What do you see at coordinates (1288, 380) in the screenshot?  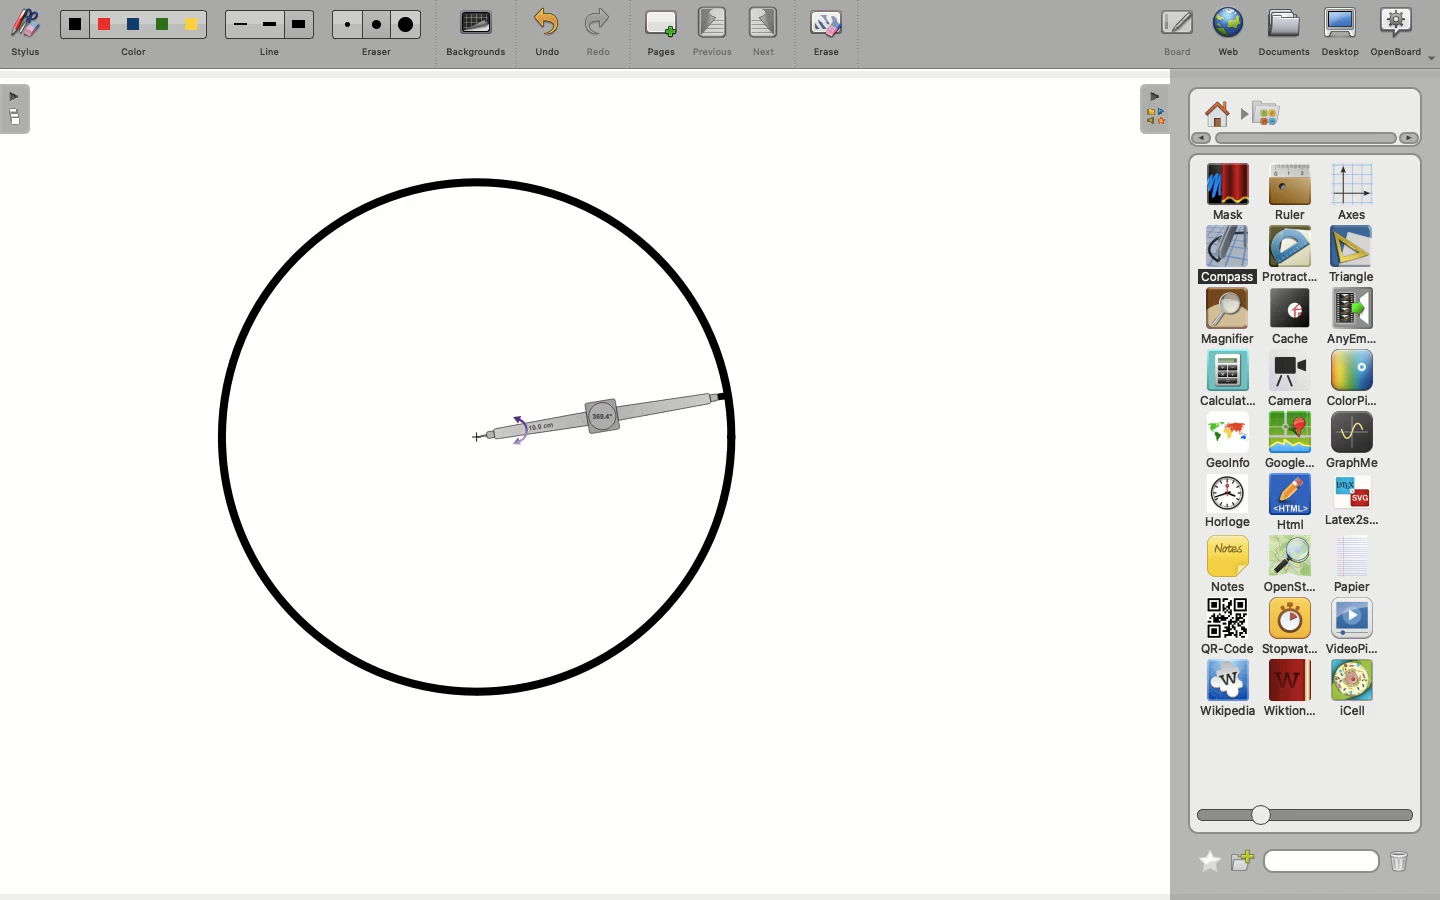 I see `Camera` at bounding box center [1288, 380].